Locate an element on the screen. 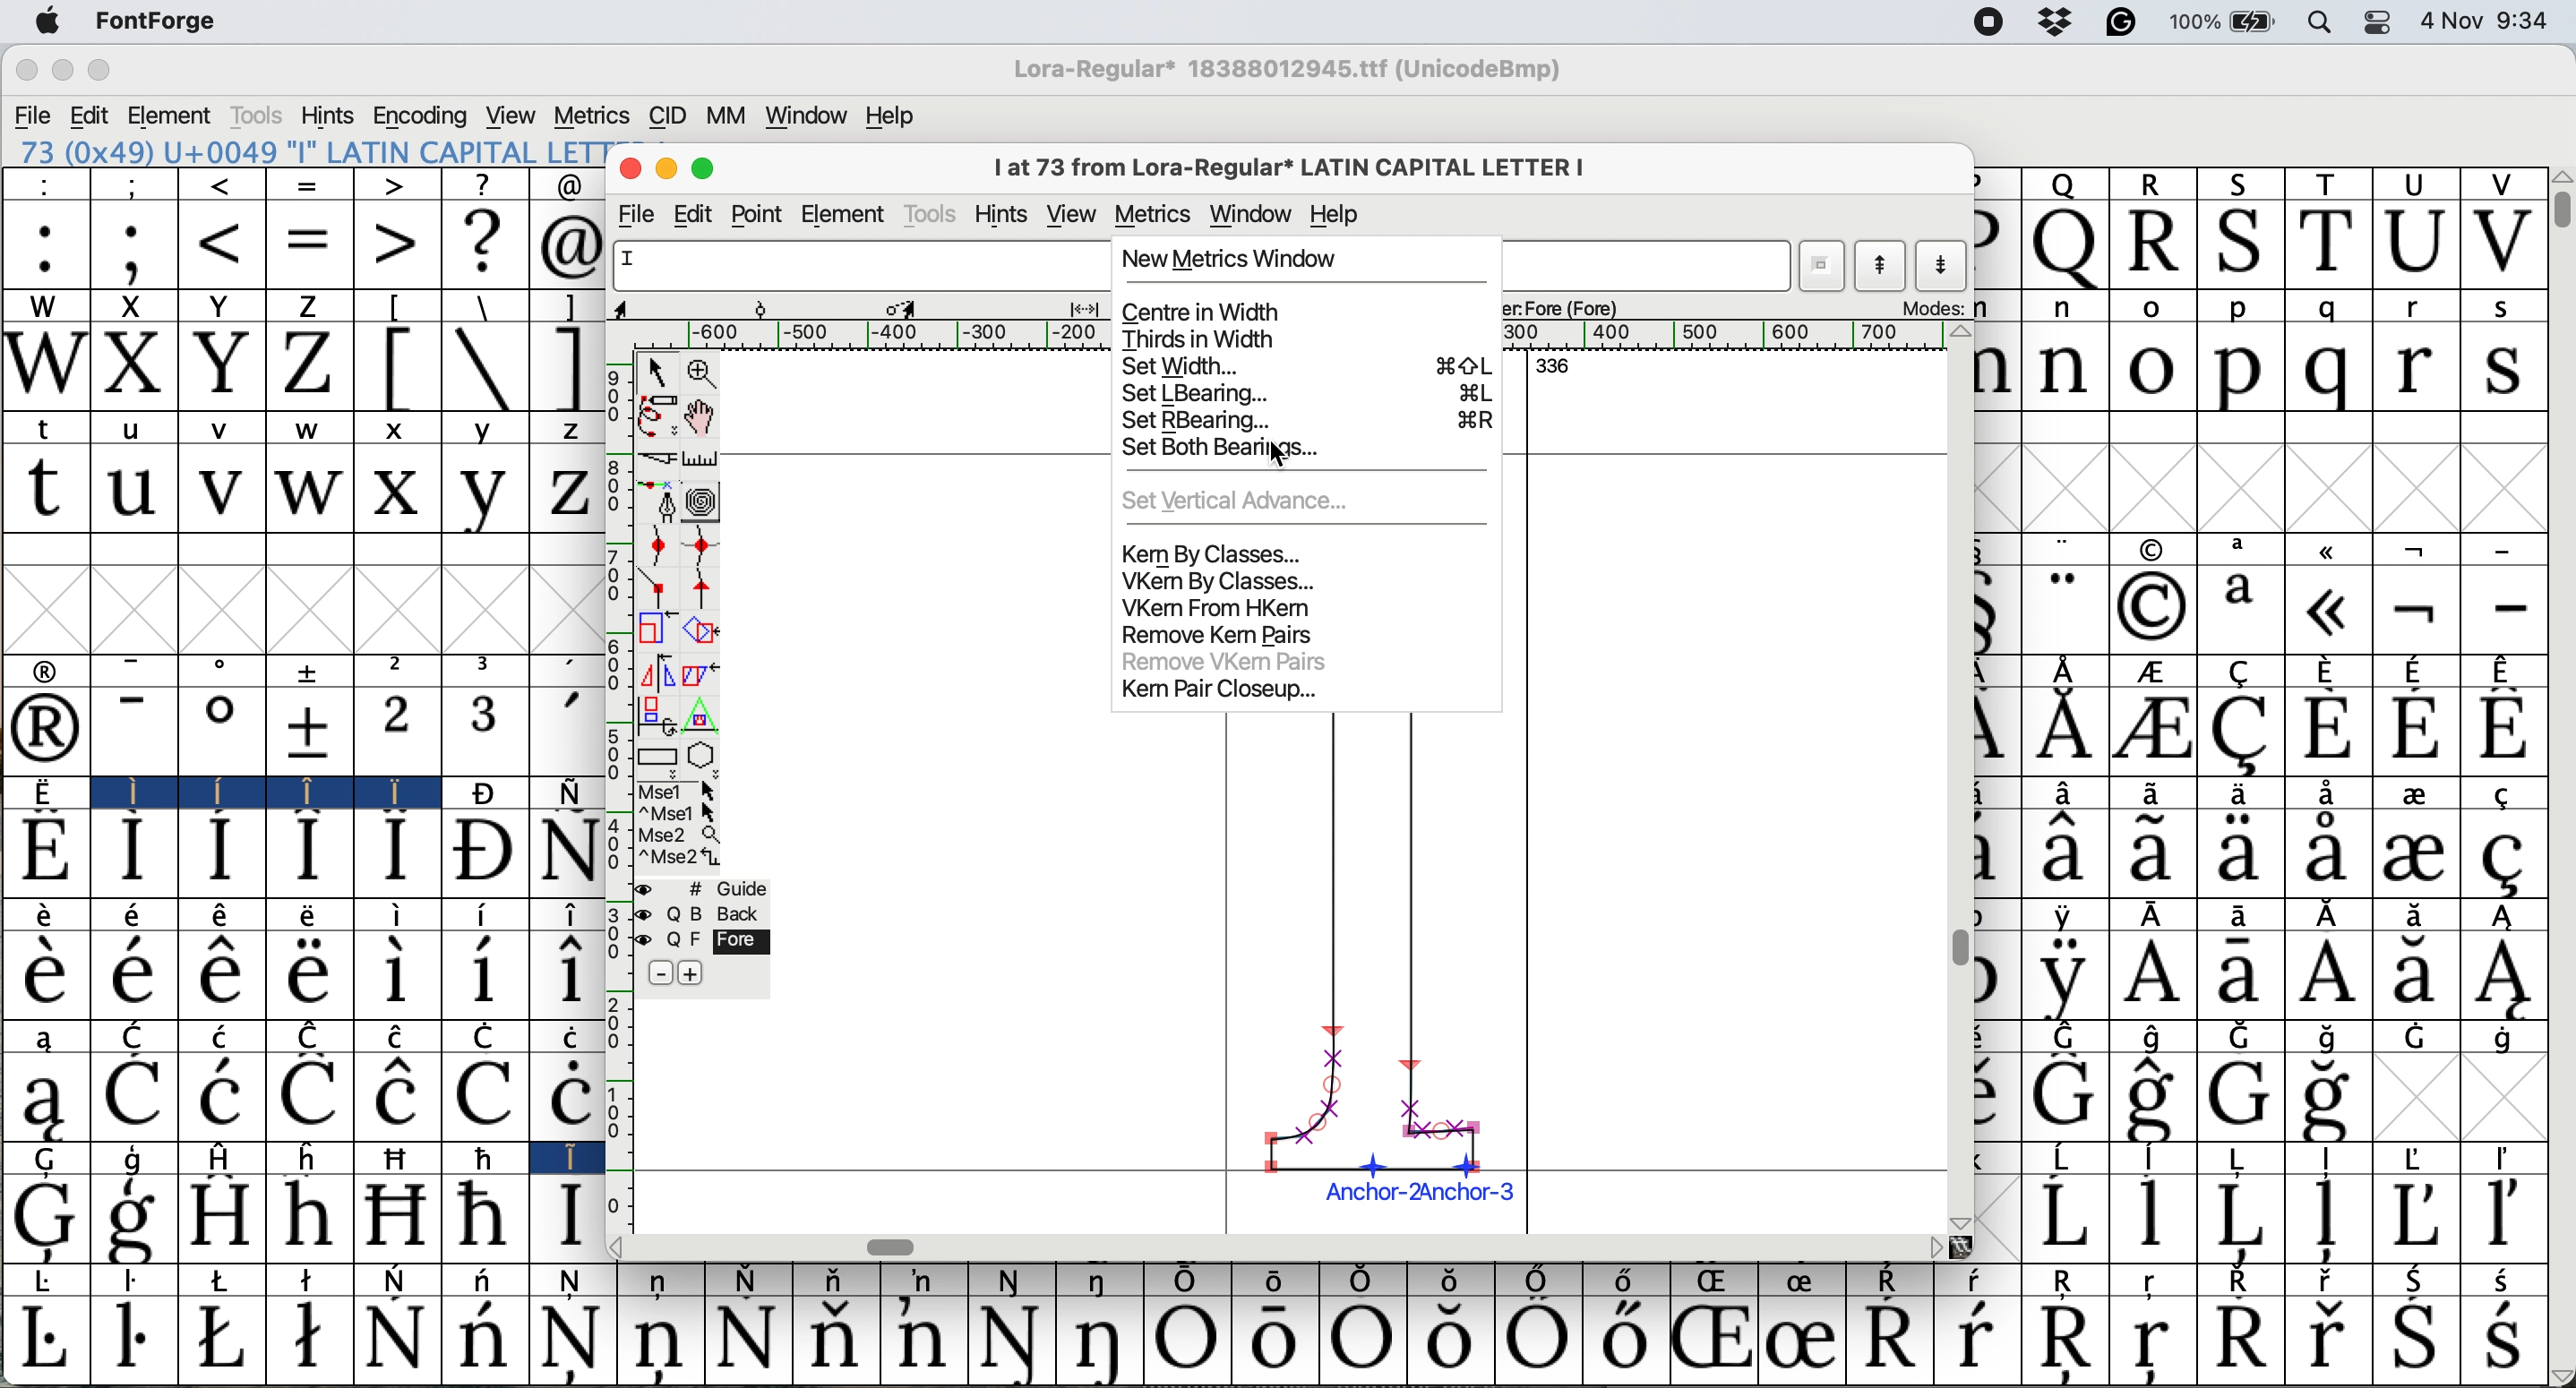   is located at coordinates (1962, 1218).